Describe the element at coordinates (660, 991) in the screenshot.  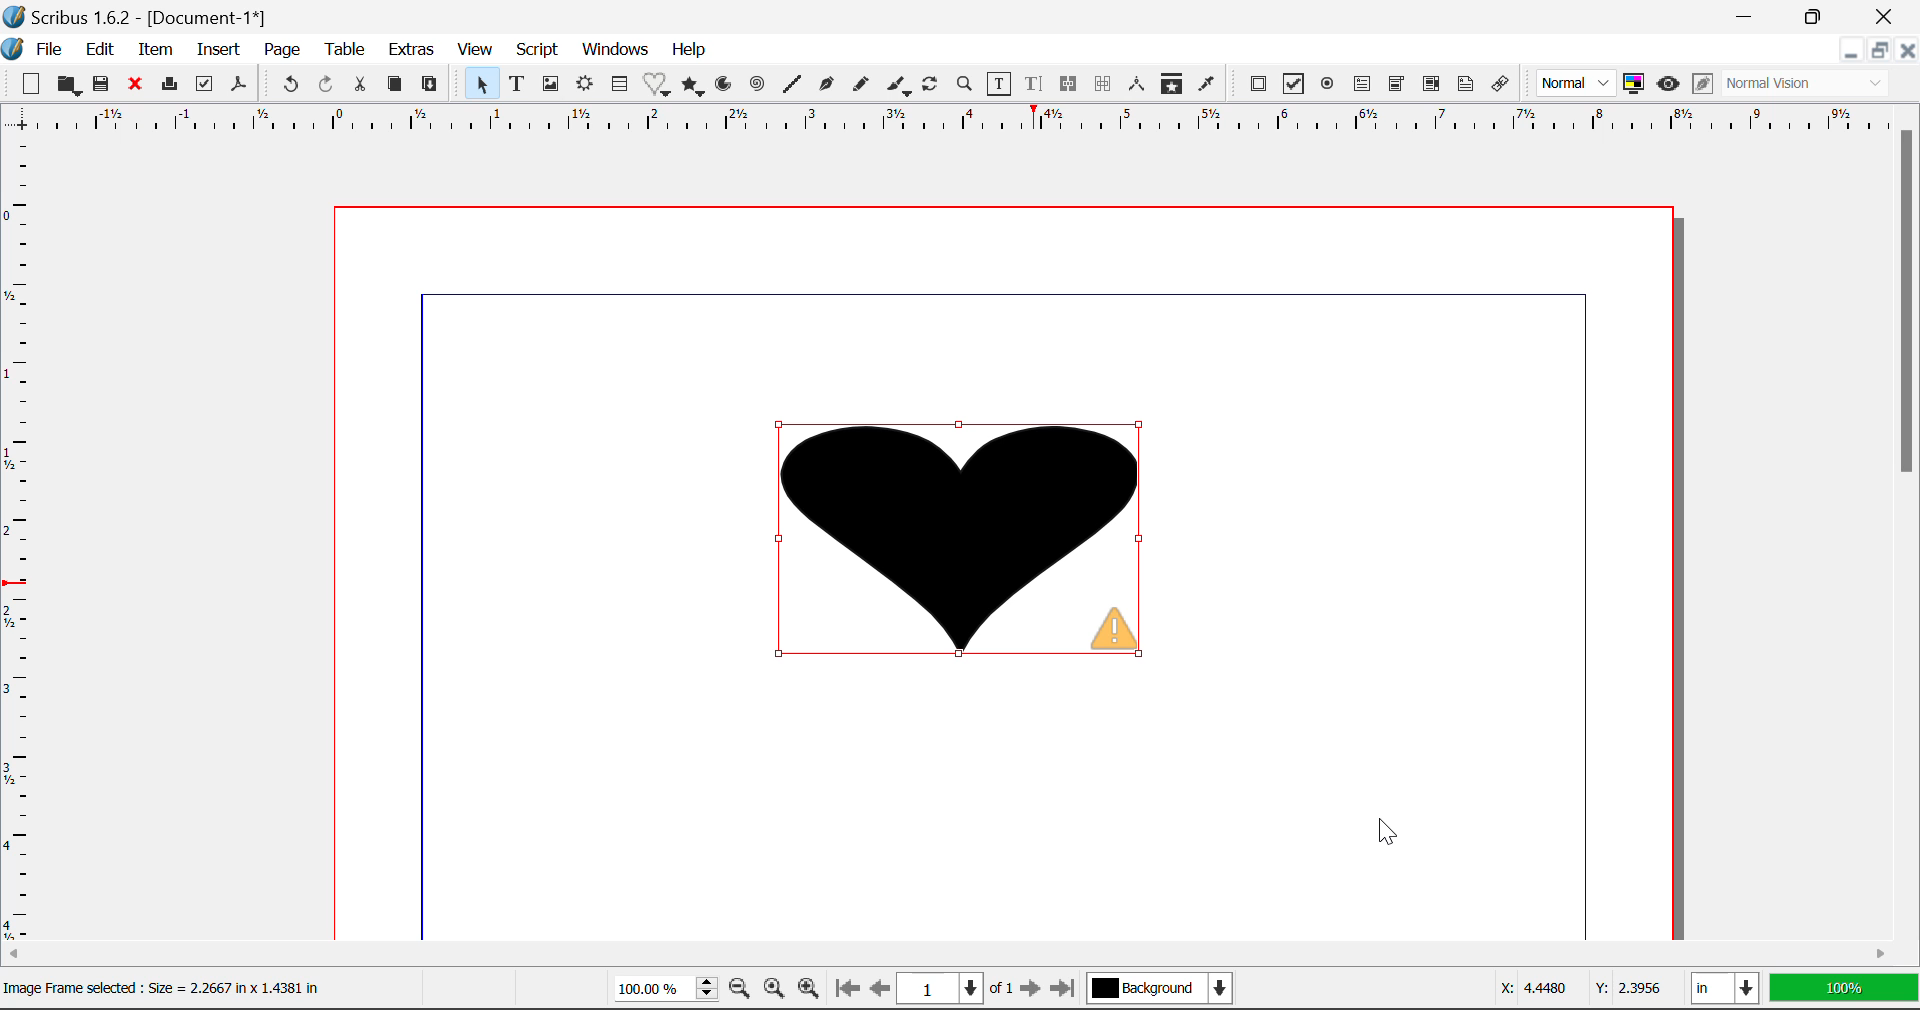
I see `100%` at that location.